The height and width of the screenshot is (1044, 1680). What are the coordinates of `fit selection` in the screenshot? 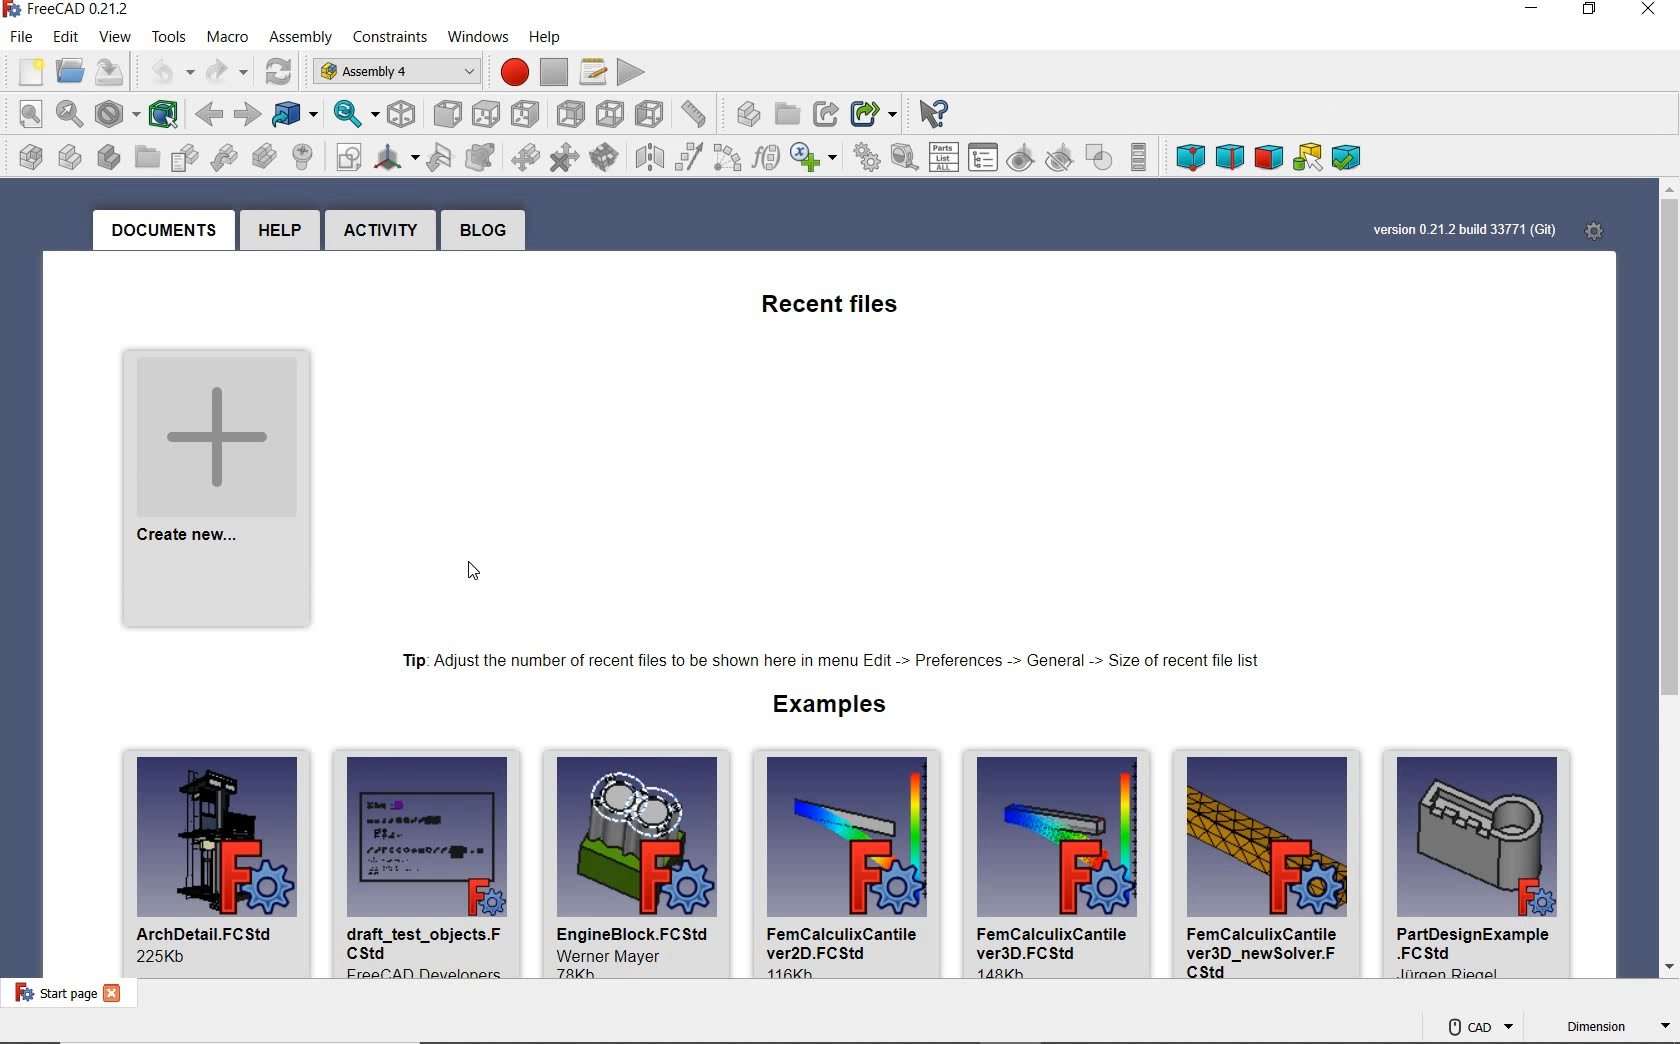 It's located at (69, 113).